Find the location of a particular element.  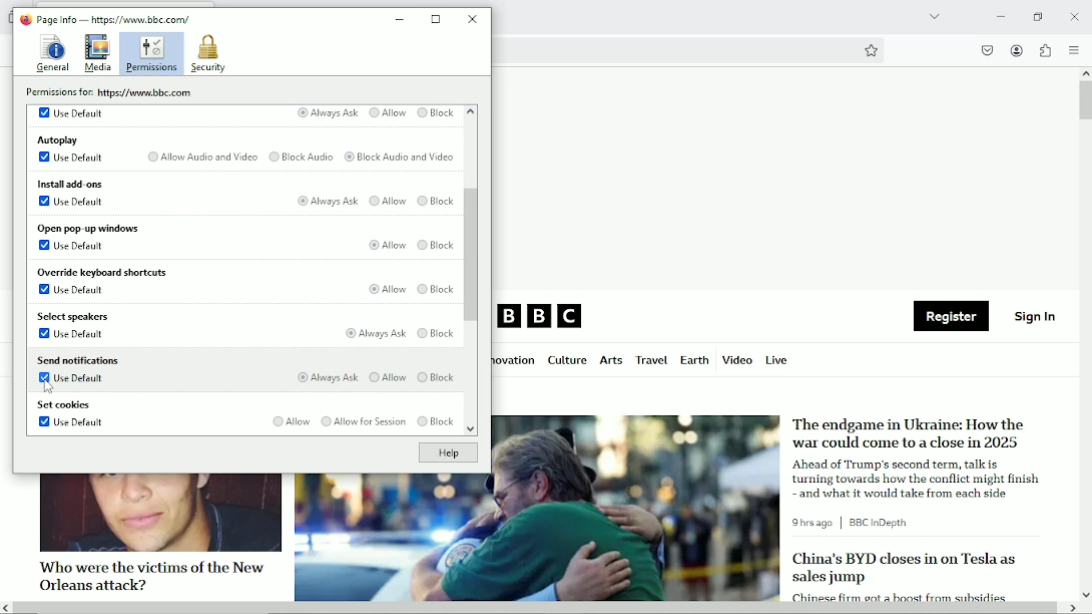

image is located at coordinates (537, 538).